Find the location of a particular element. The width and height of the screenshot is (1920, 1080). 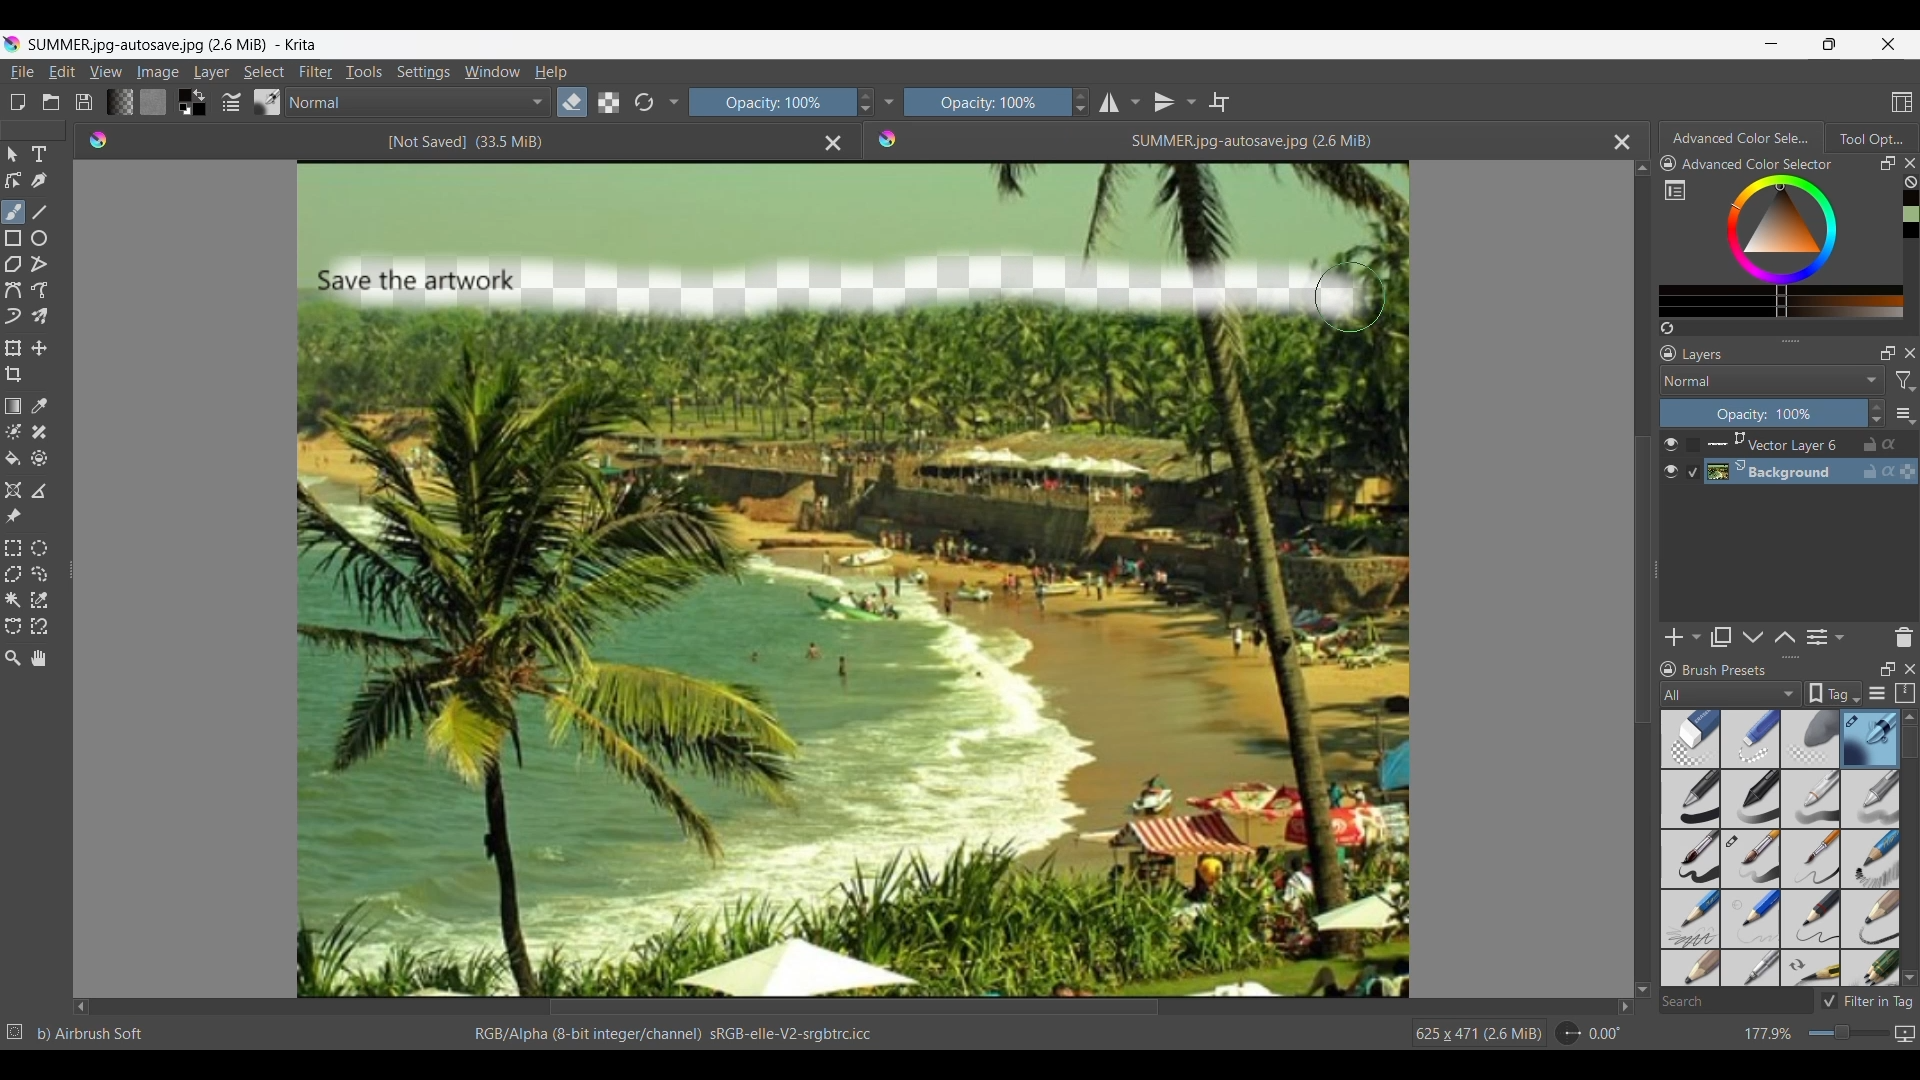

Move layer down is located at coordinates (1753, 637).